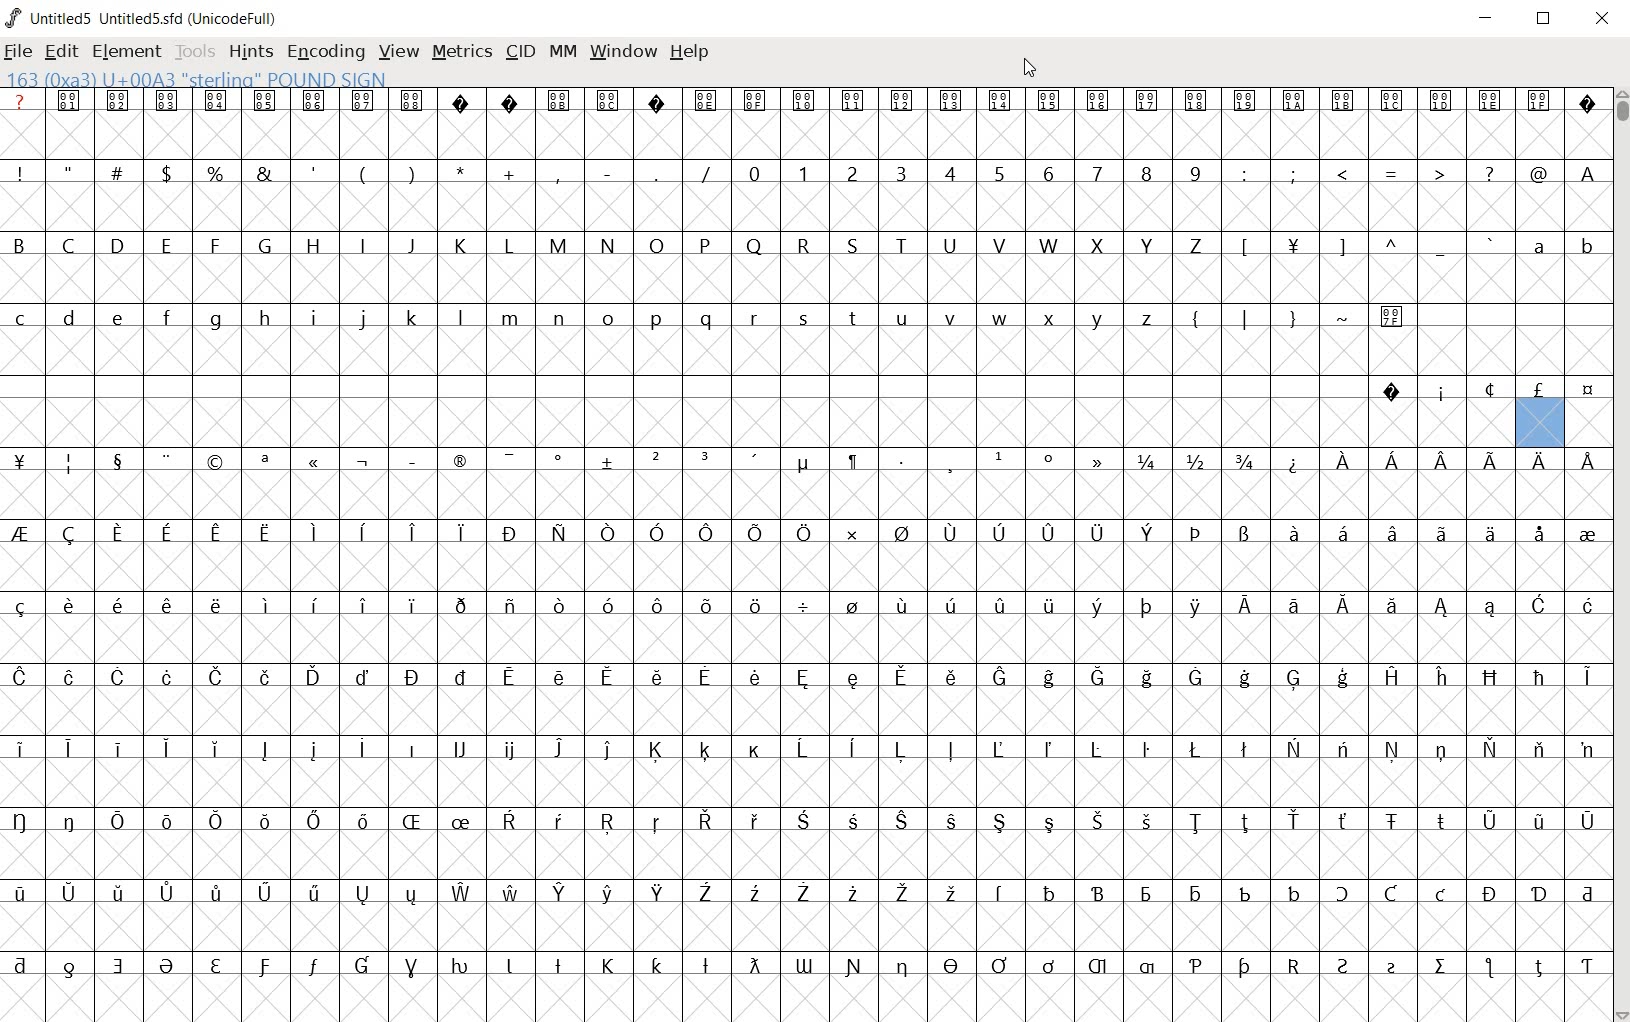 This screenshot has width=1630, height=1022. I want to click on Symbol, so click(264, 462).